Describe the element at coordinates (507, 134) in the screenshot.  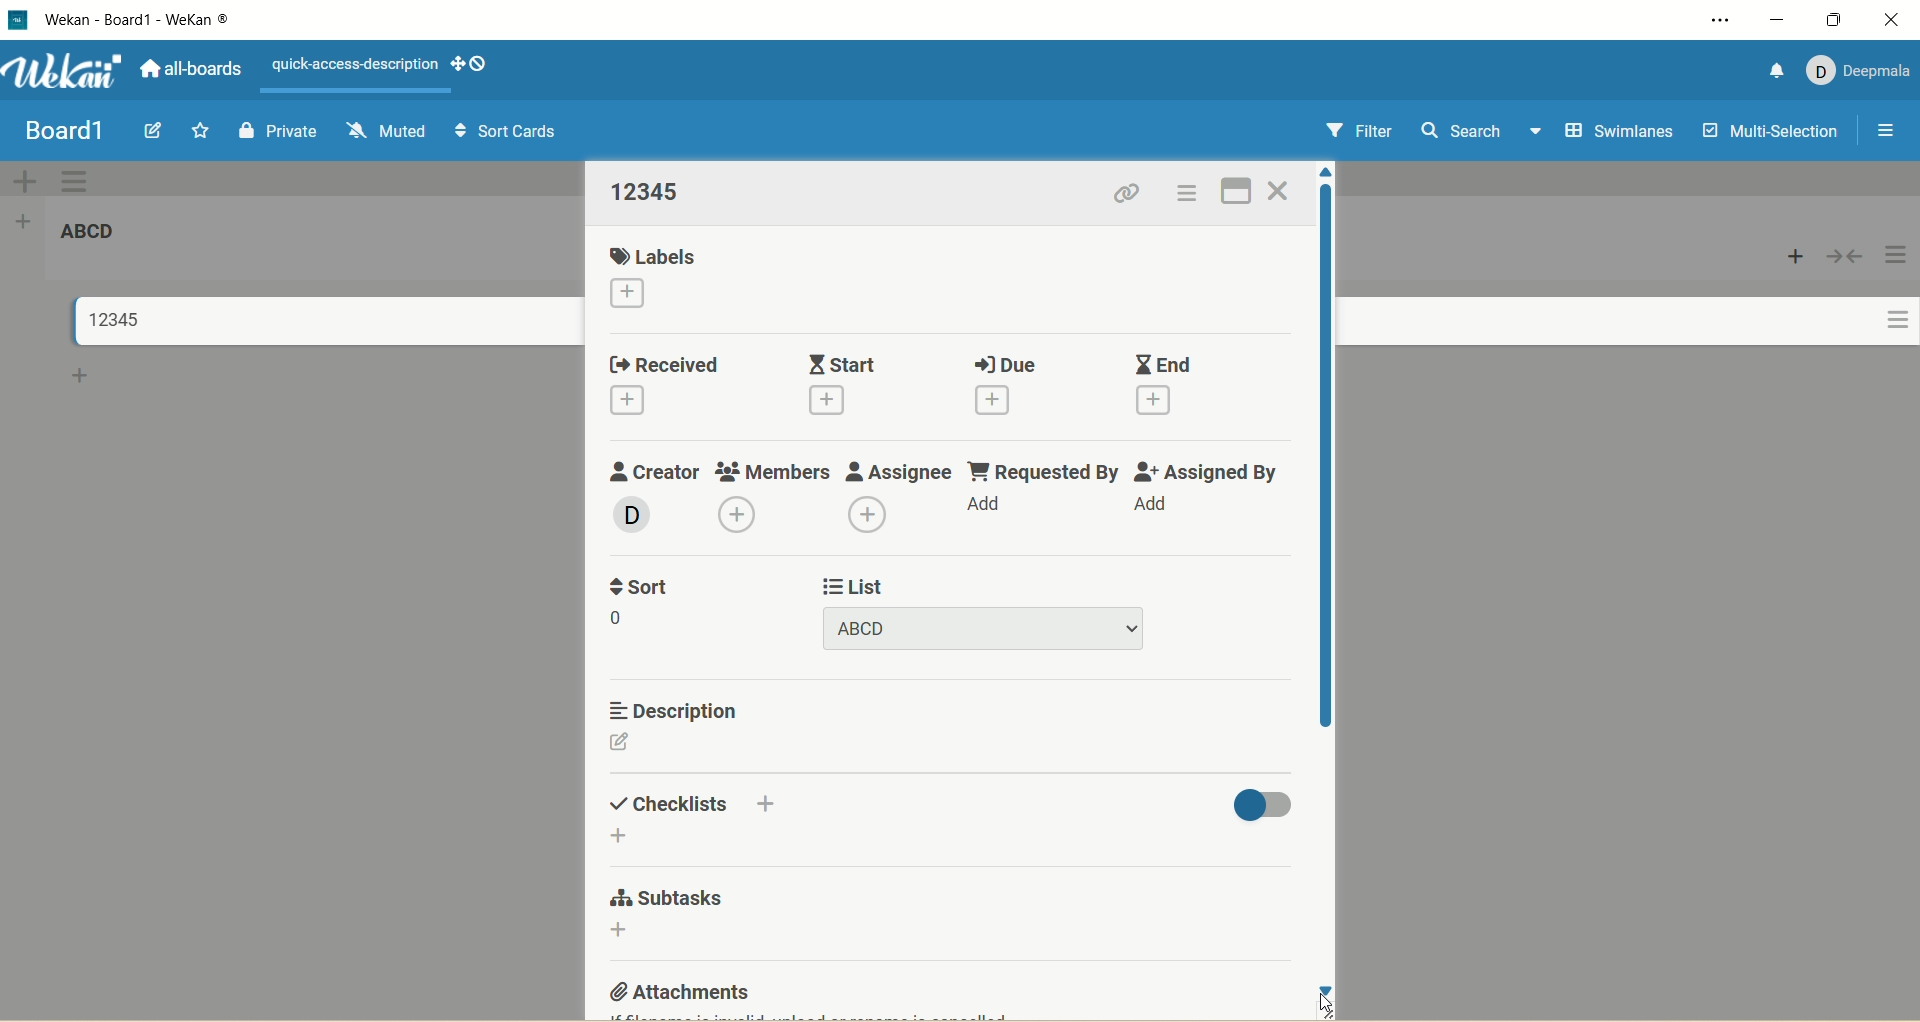
I see `sort cards` at that location.